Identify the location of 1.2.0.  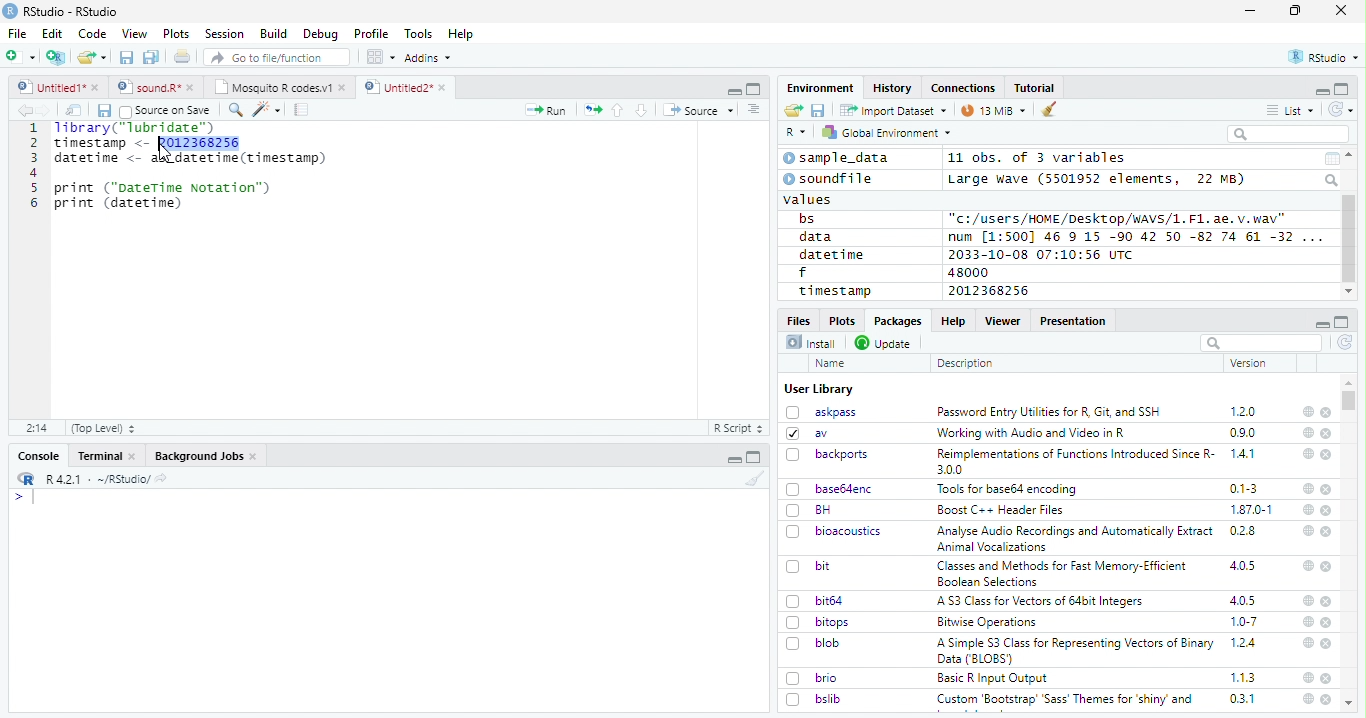
(1245, 411).